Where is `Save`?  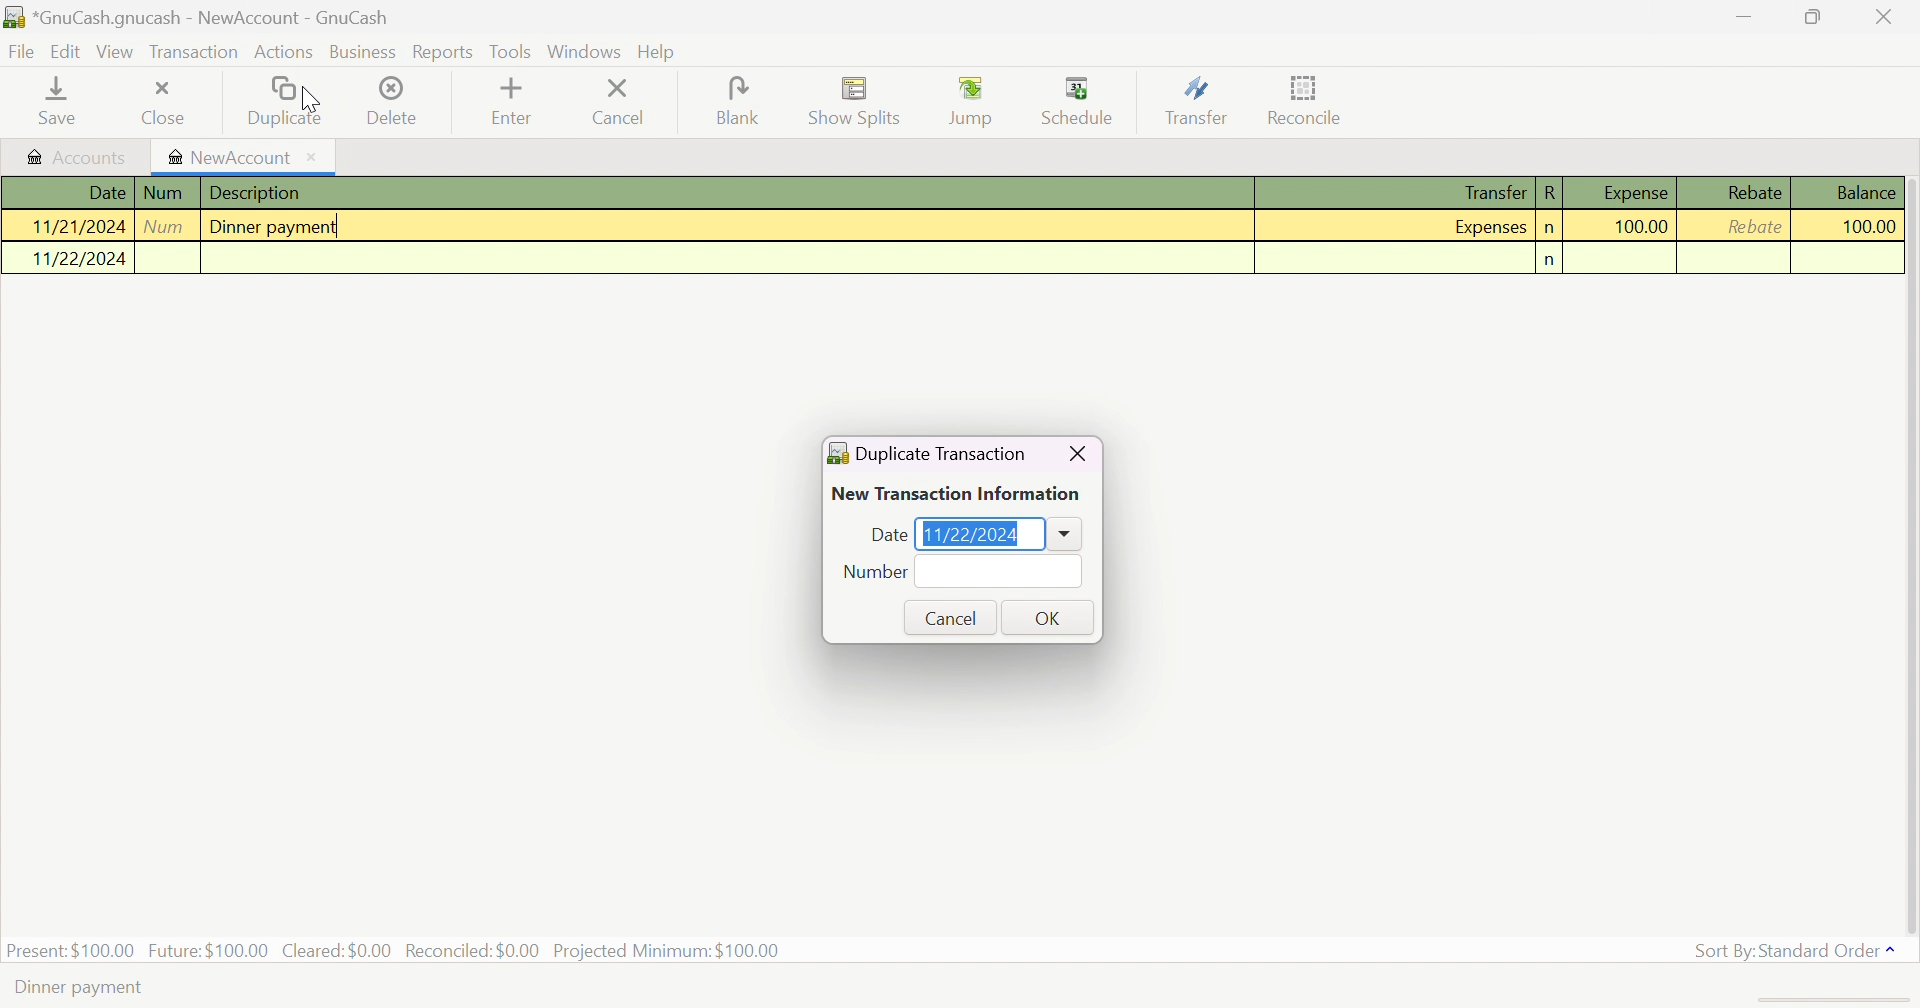 Save is located at coordinates (50, 104).